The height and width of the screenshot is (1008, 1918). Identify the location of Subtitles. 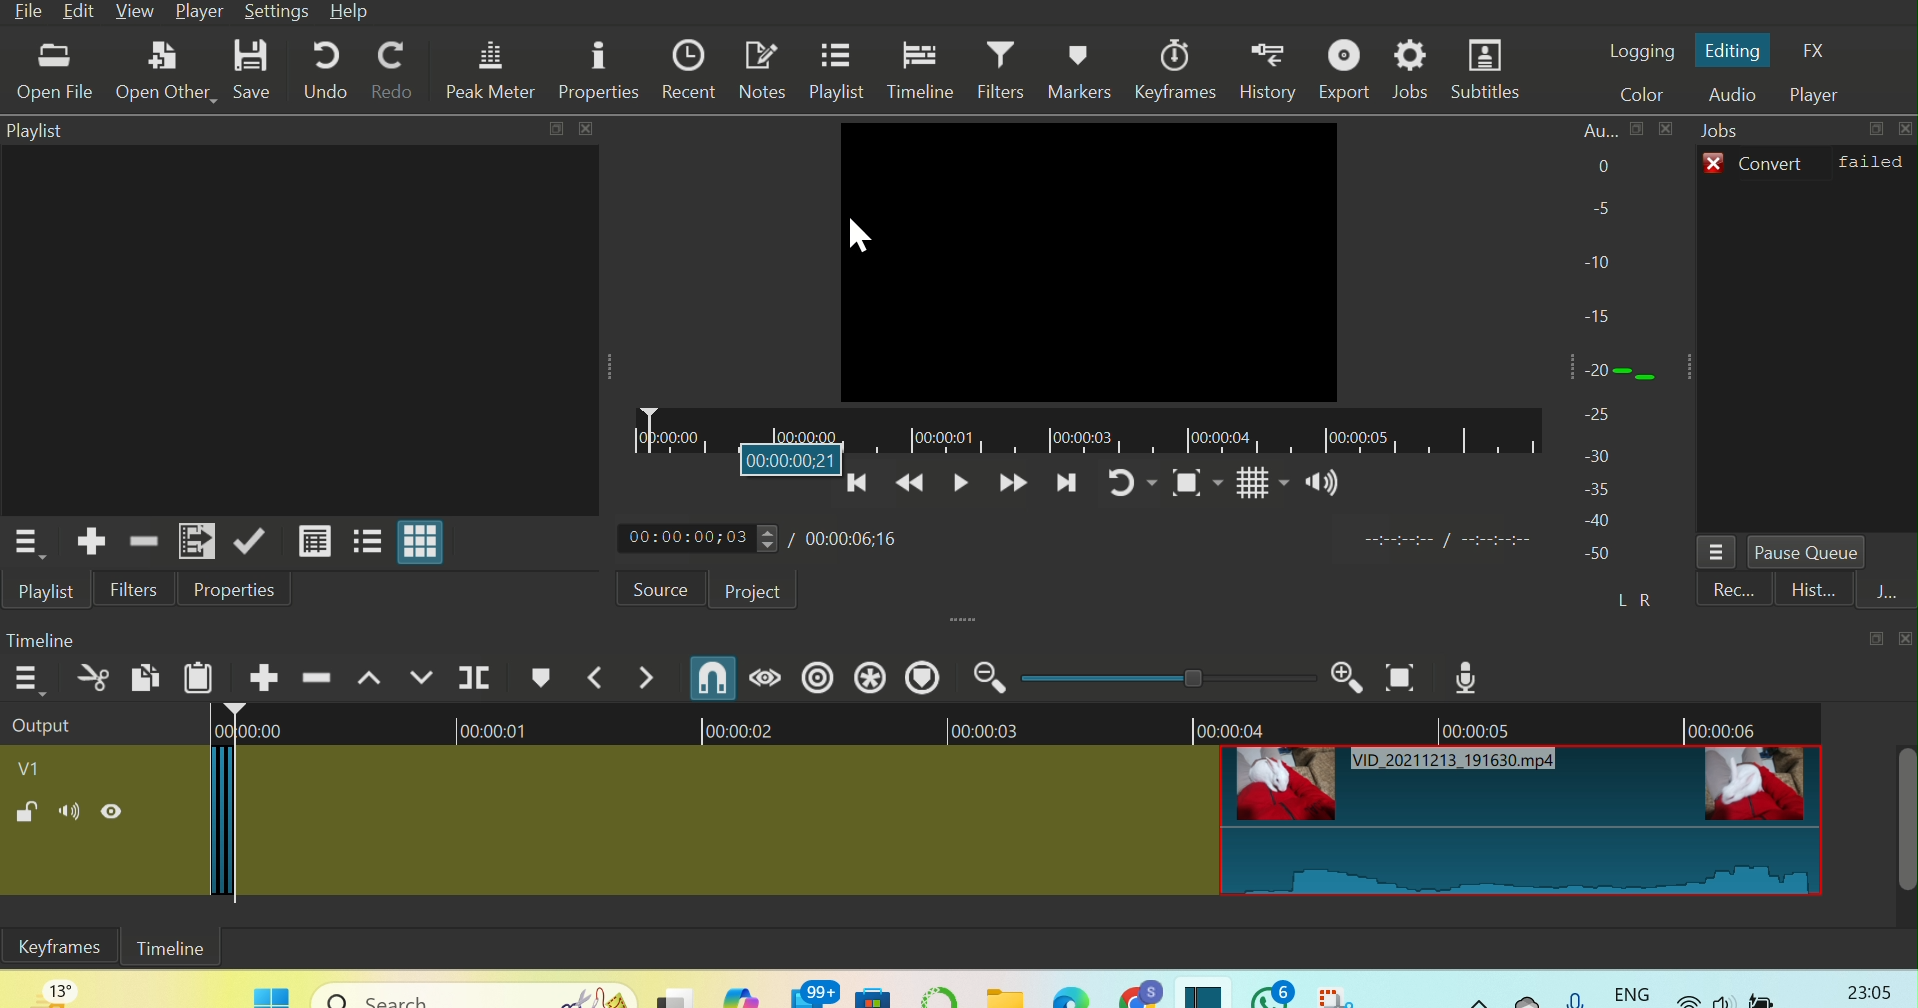
(1489, 68).